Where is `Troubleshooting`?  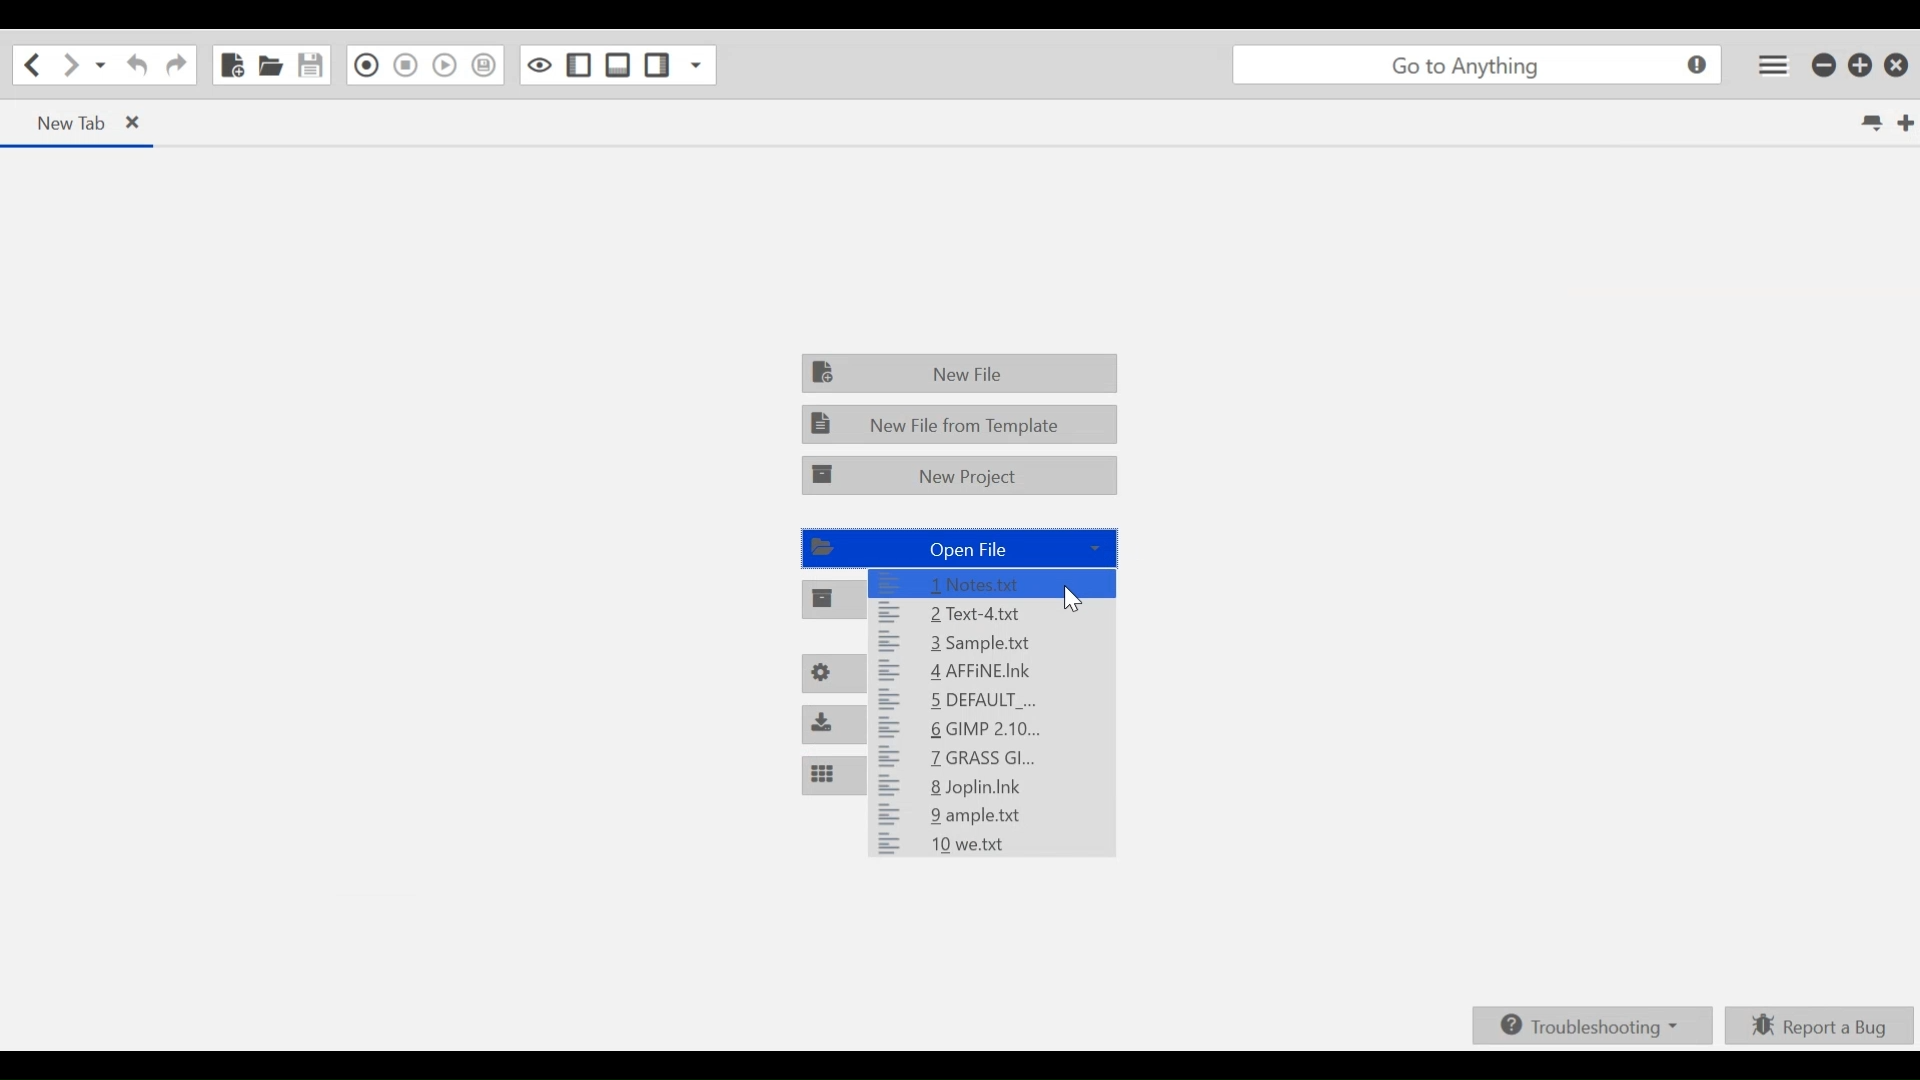
Troubleshooting is located at coordinates (1593, 1026).